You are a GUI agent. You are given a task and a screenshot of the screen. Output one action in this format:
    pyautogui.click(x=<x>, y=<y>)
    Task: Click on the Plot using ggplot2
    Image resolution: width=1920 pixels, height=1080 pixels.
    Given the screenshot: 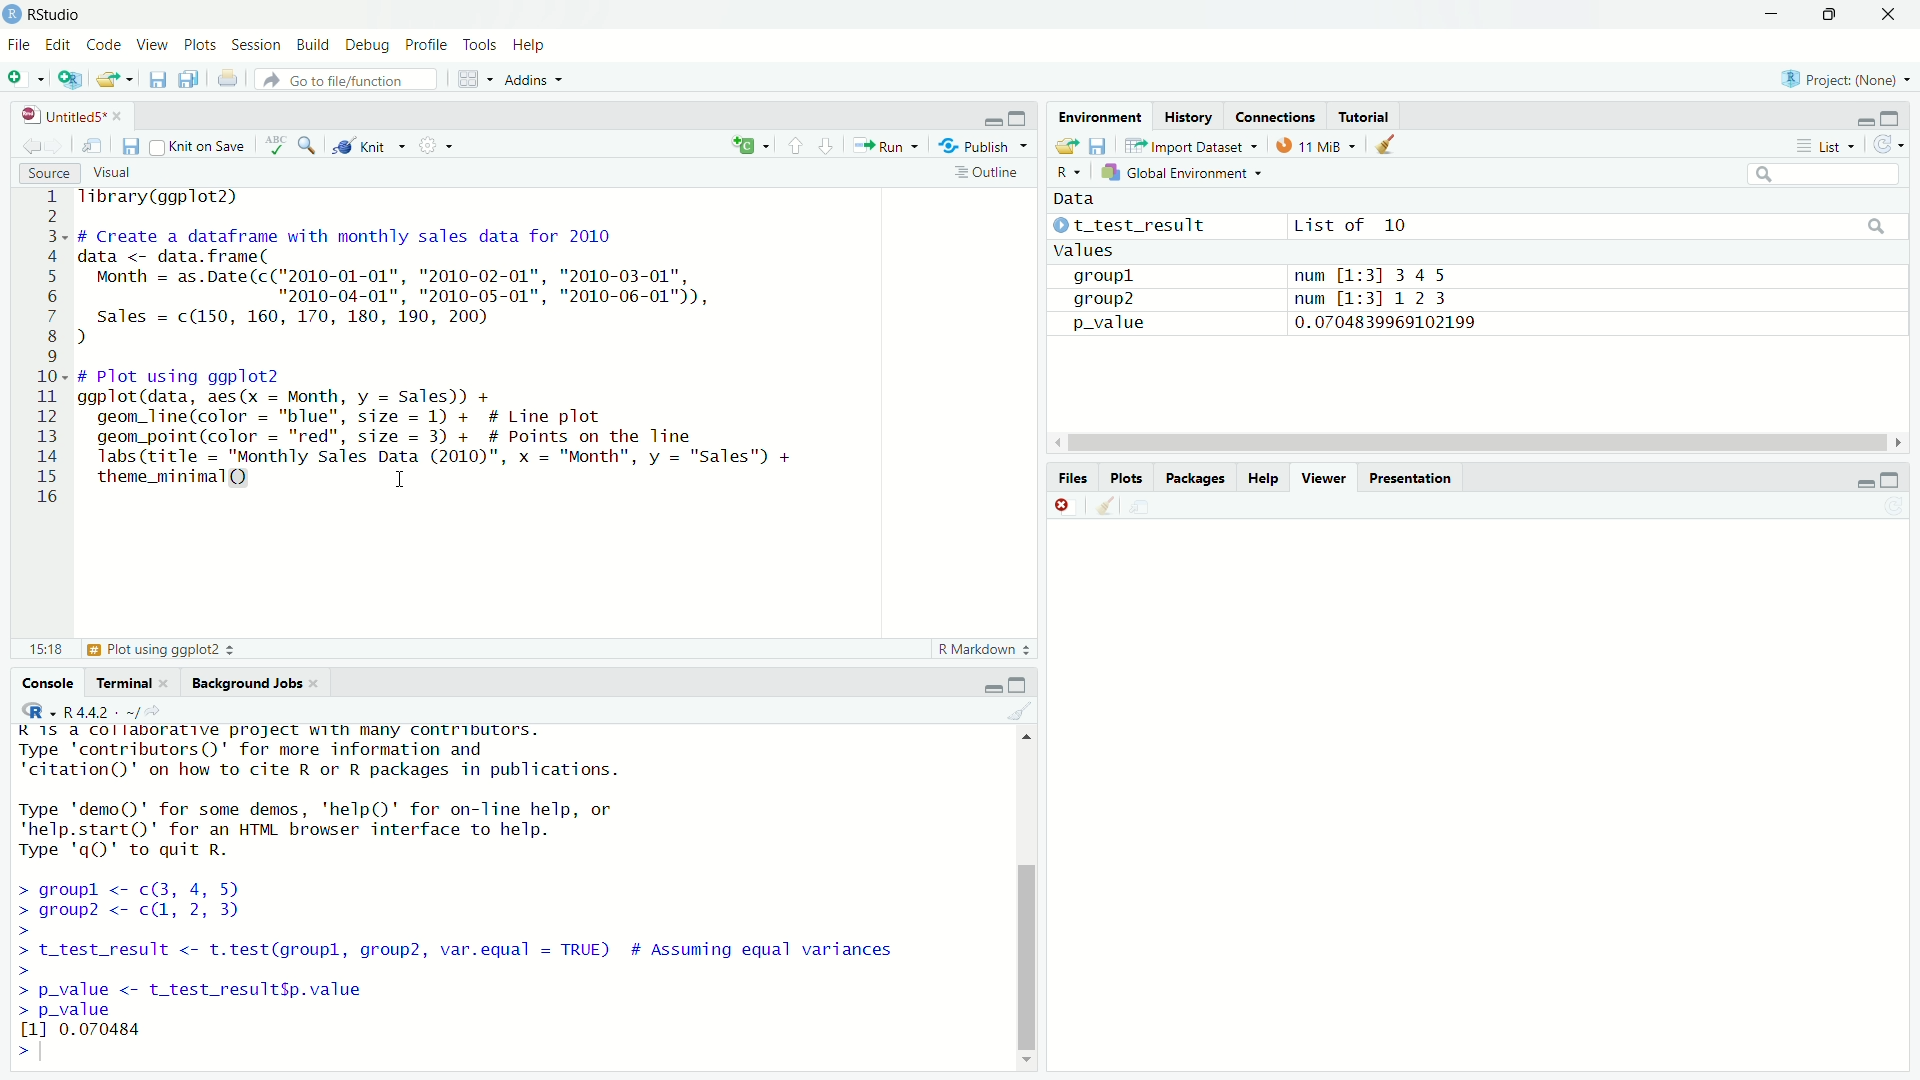 What is the action you would take?
    pyautogui.click(x=159, y=649)
    